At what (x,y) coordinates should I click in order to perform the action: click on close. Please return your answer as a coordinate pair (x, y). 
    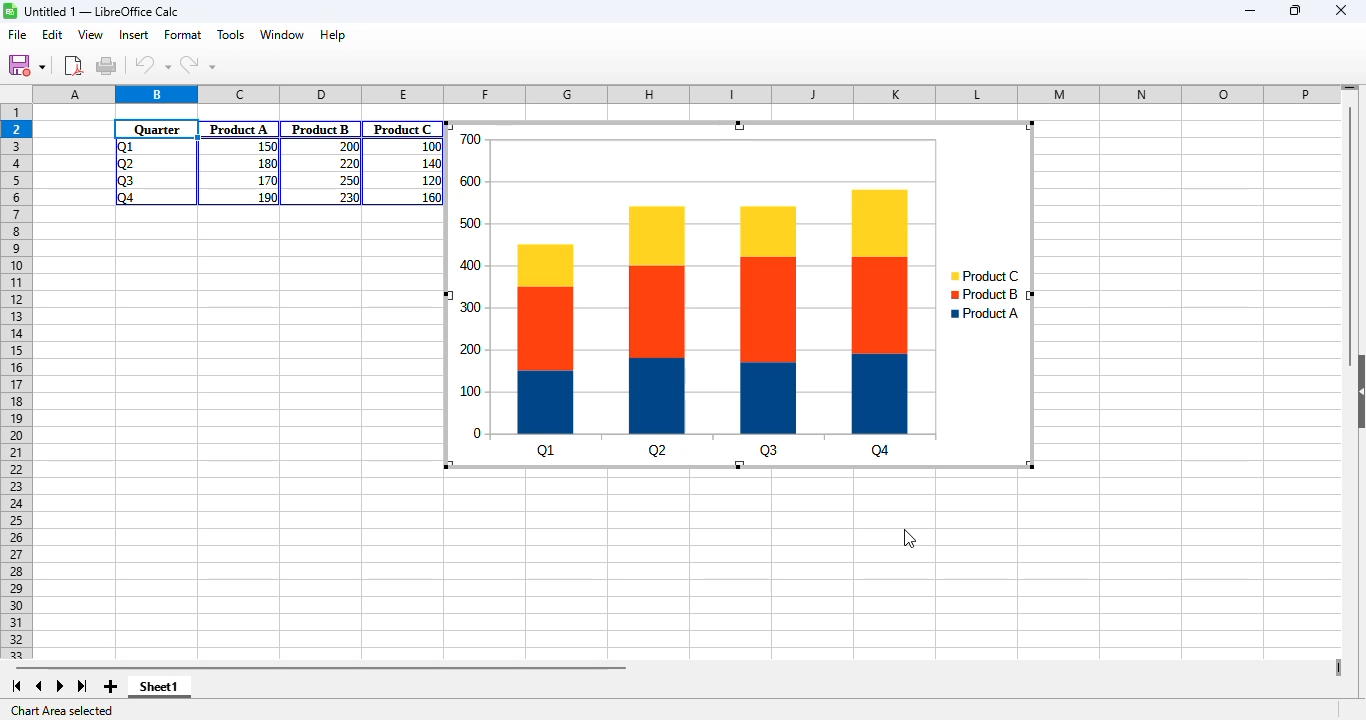
    Looking at the image, I should click on (1340, 10).